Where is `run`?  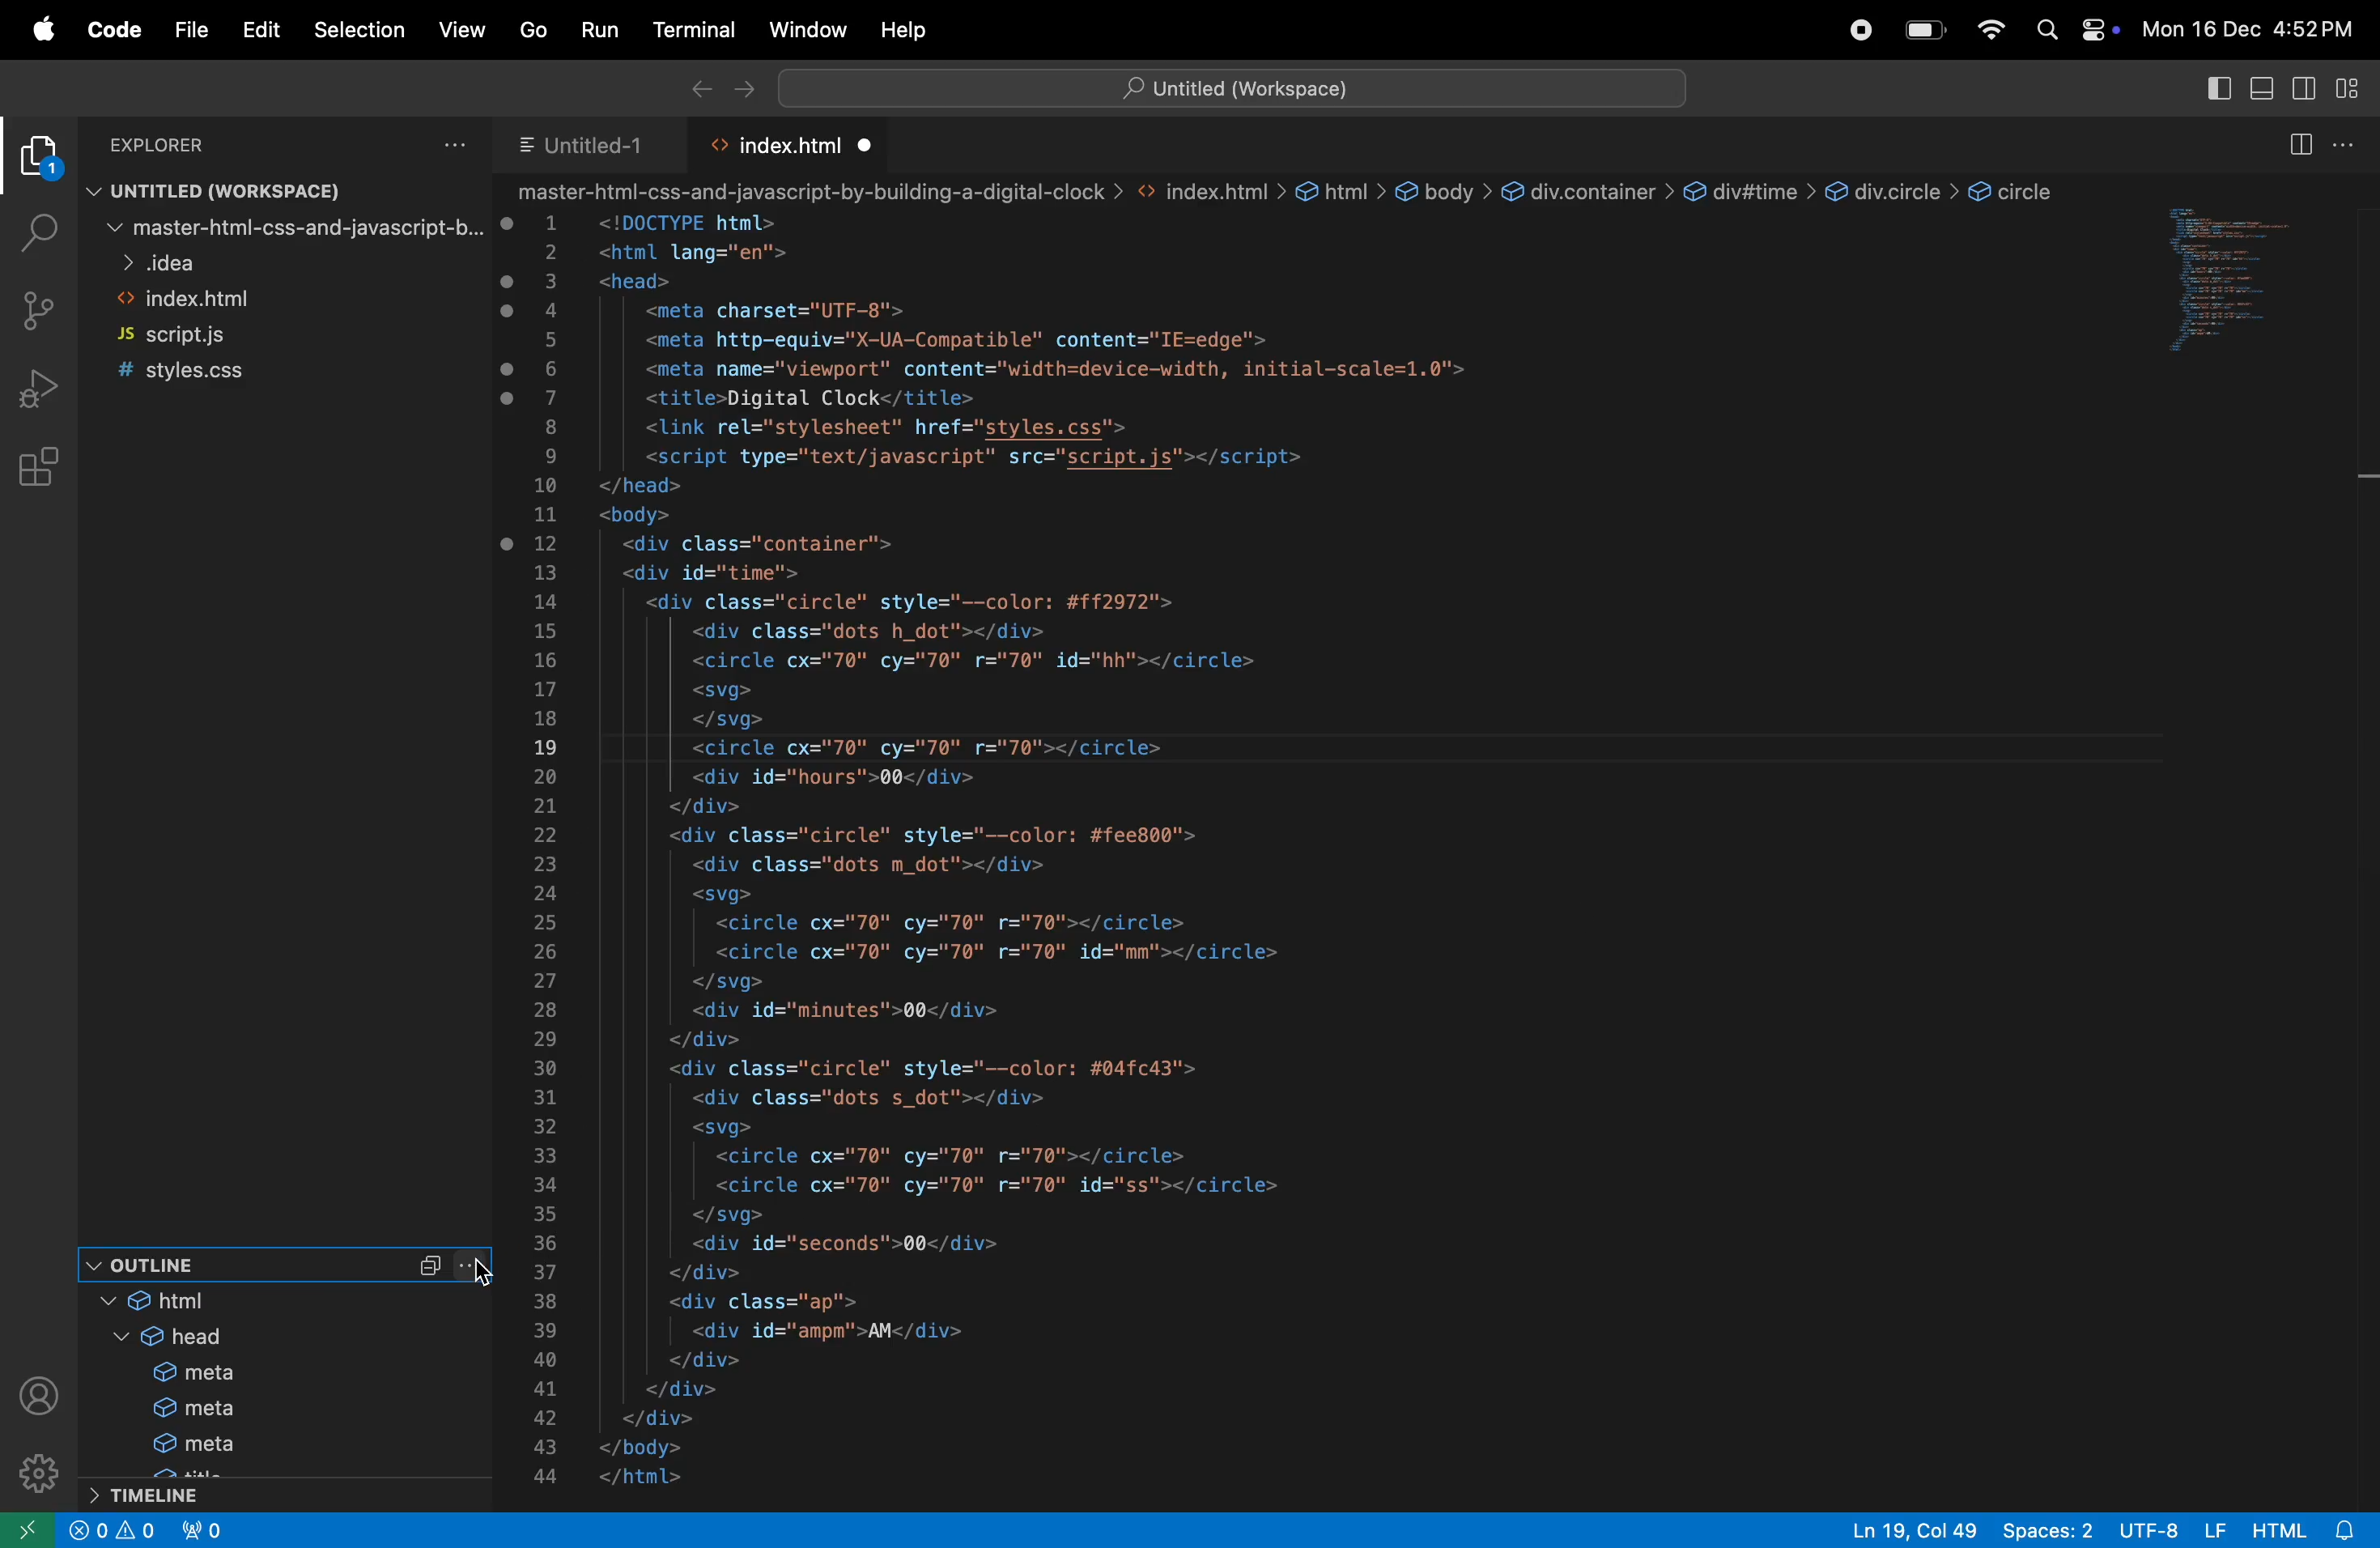
run is located at coordinates (594, 32).